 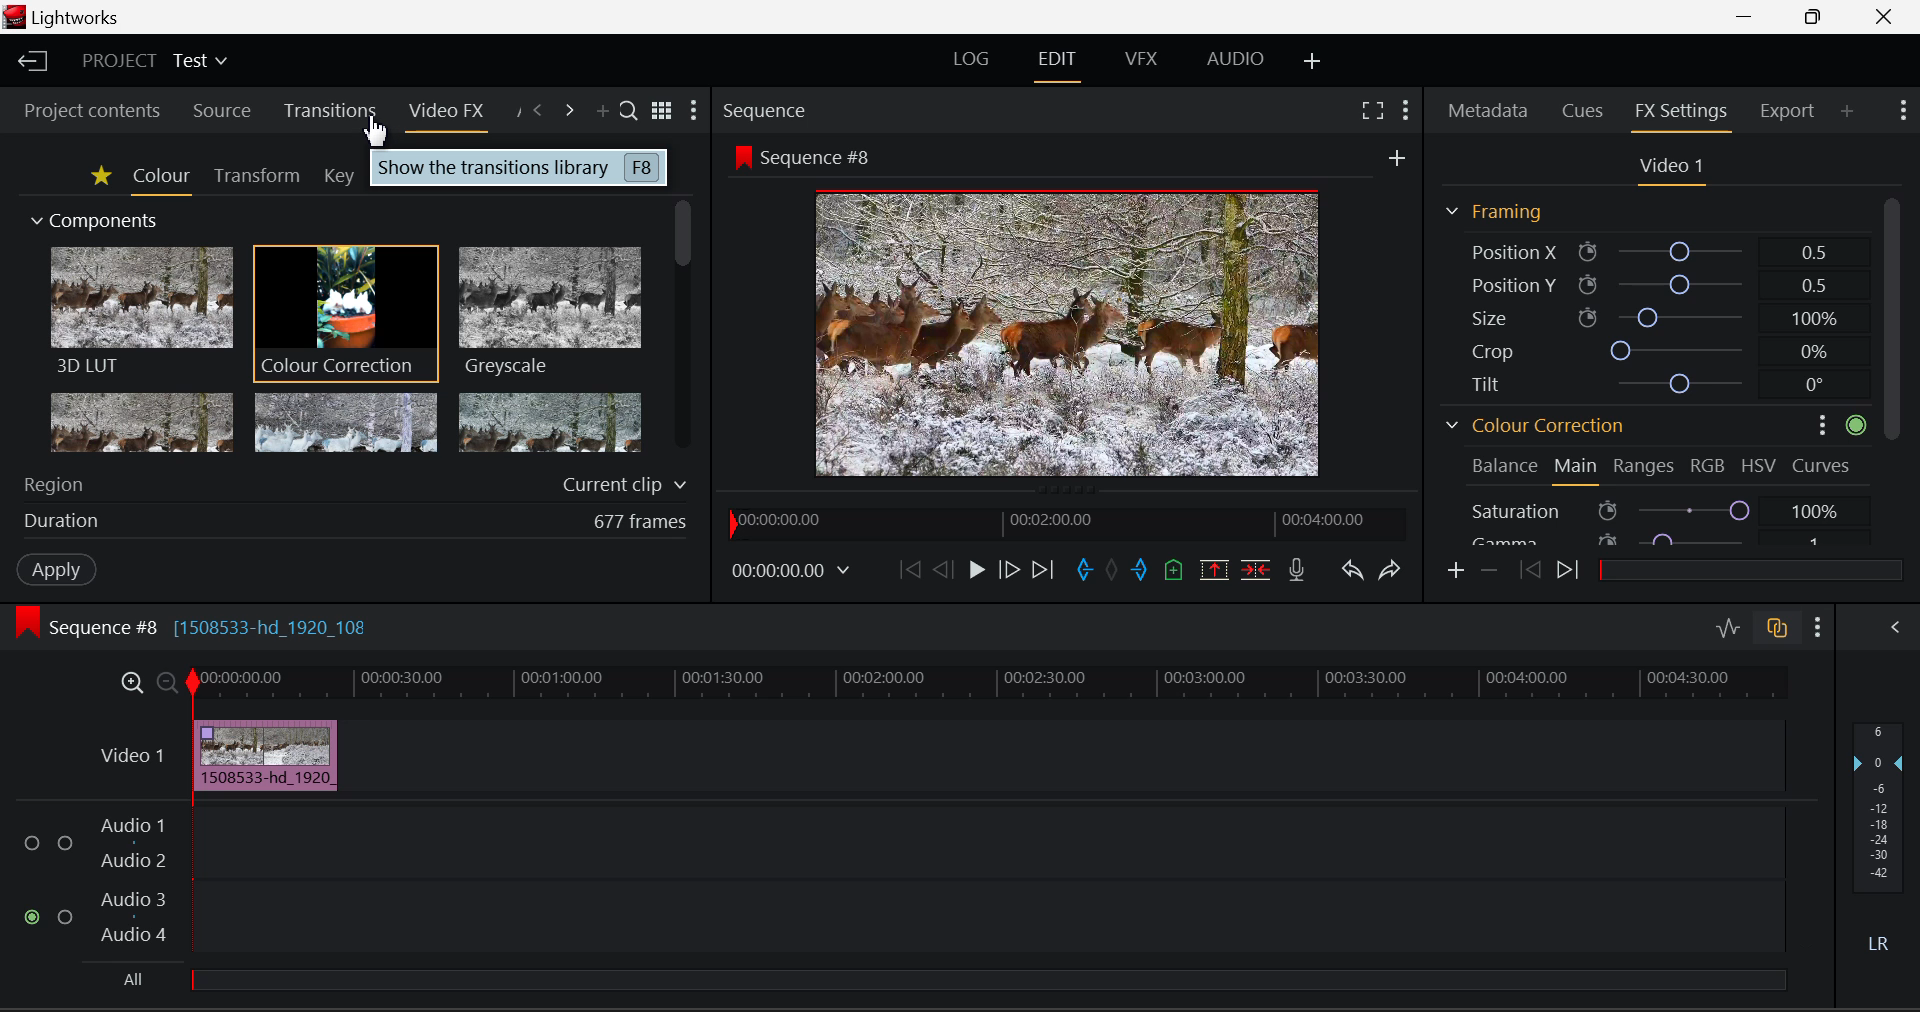 I want to click on Region, so click(x=355, y=484).